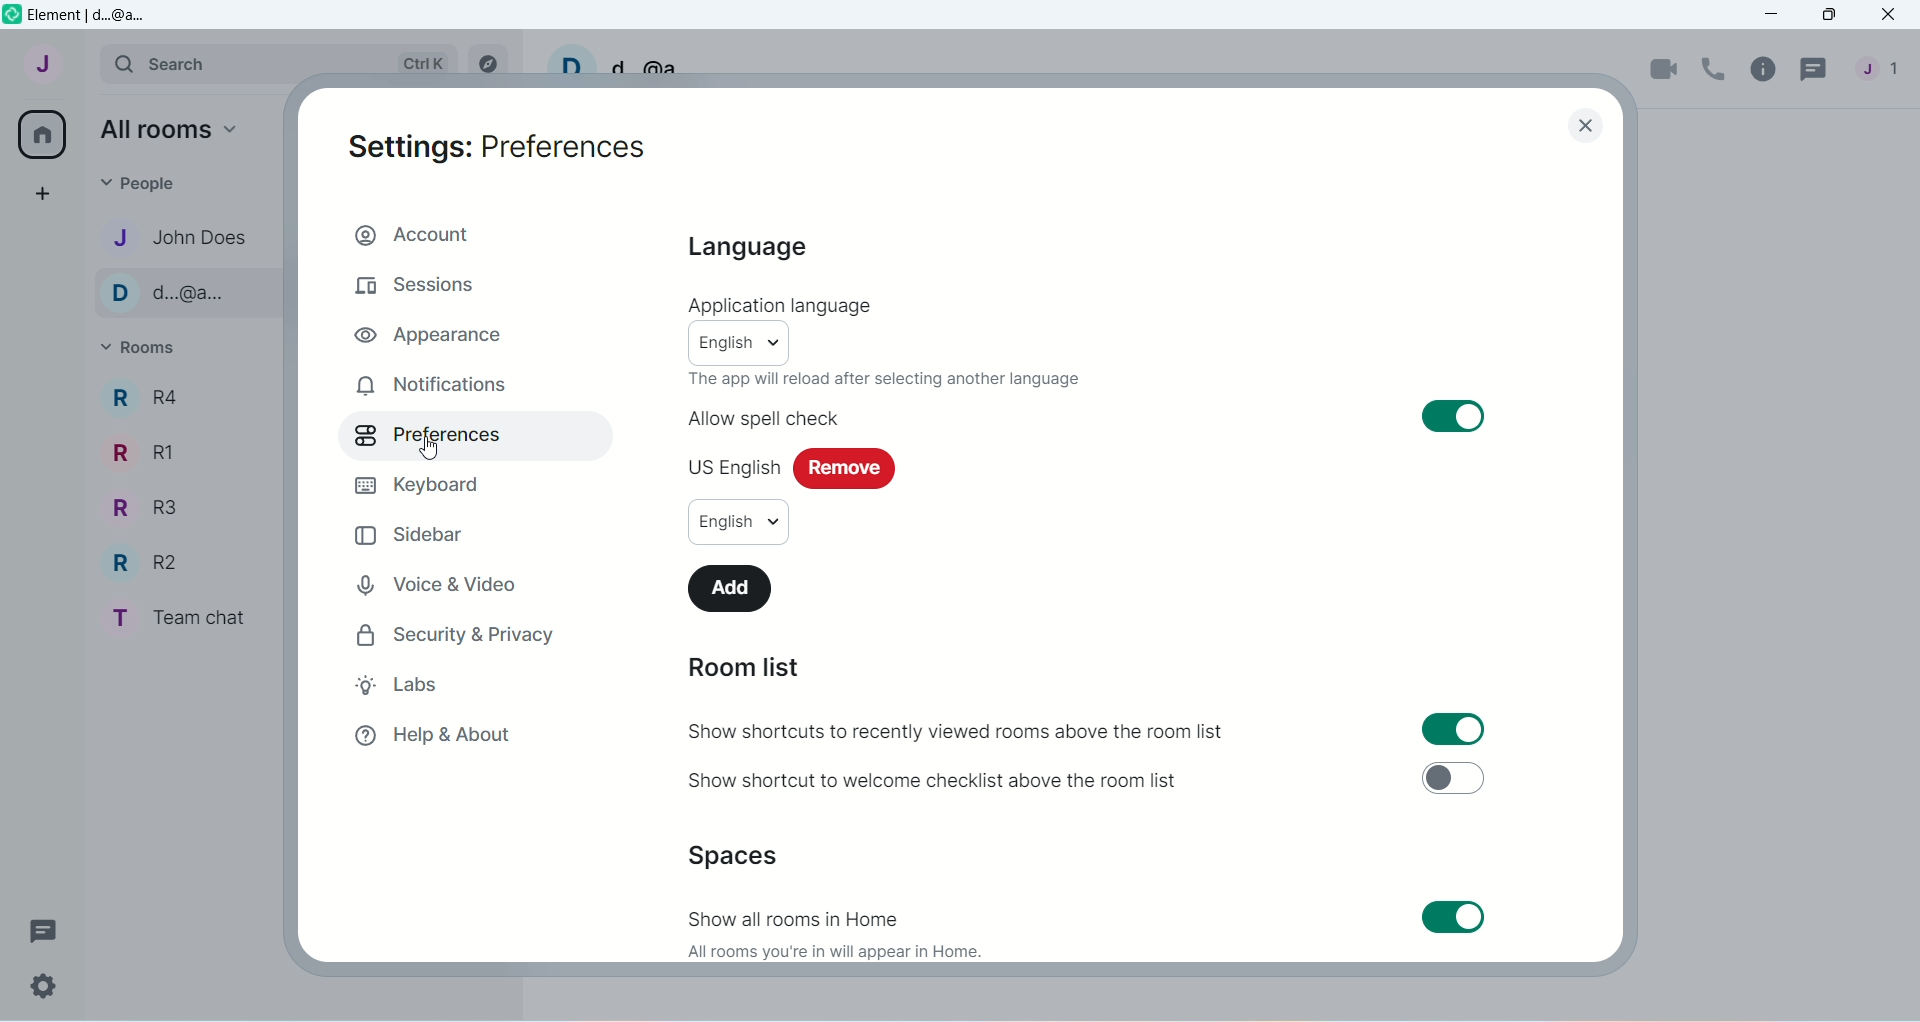 Image resolution: width=1920 pixels, height=1022 pixels. What do you see at coordinates (431, 450) in the screenshot?
I see `cursor movement` at bounding box center [431, 450].